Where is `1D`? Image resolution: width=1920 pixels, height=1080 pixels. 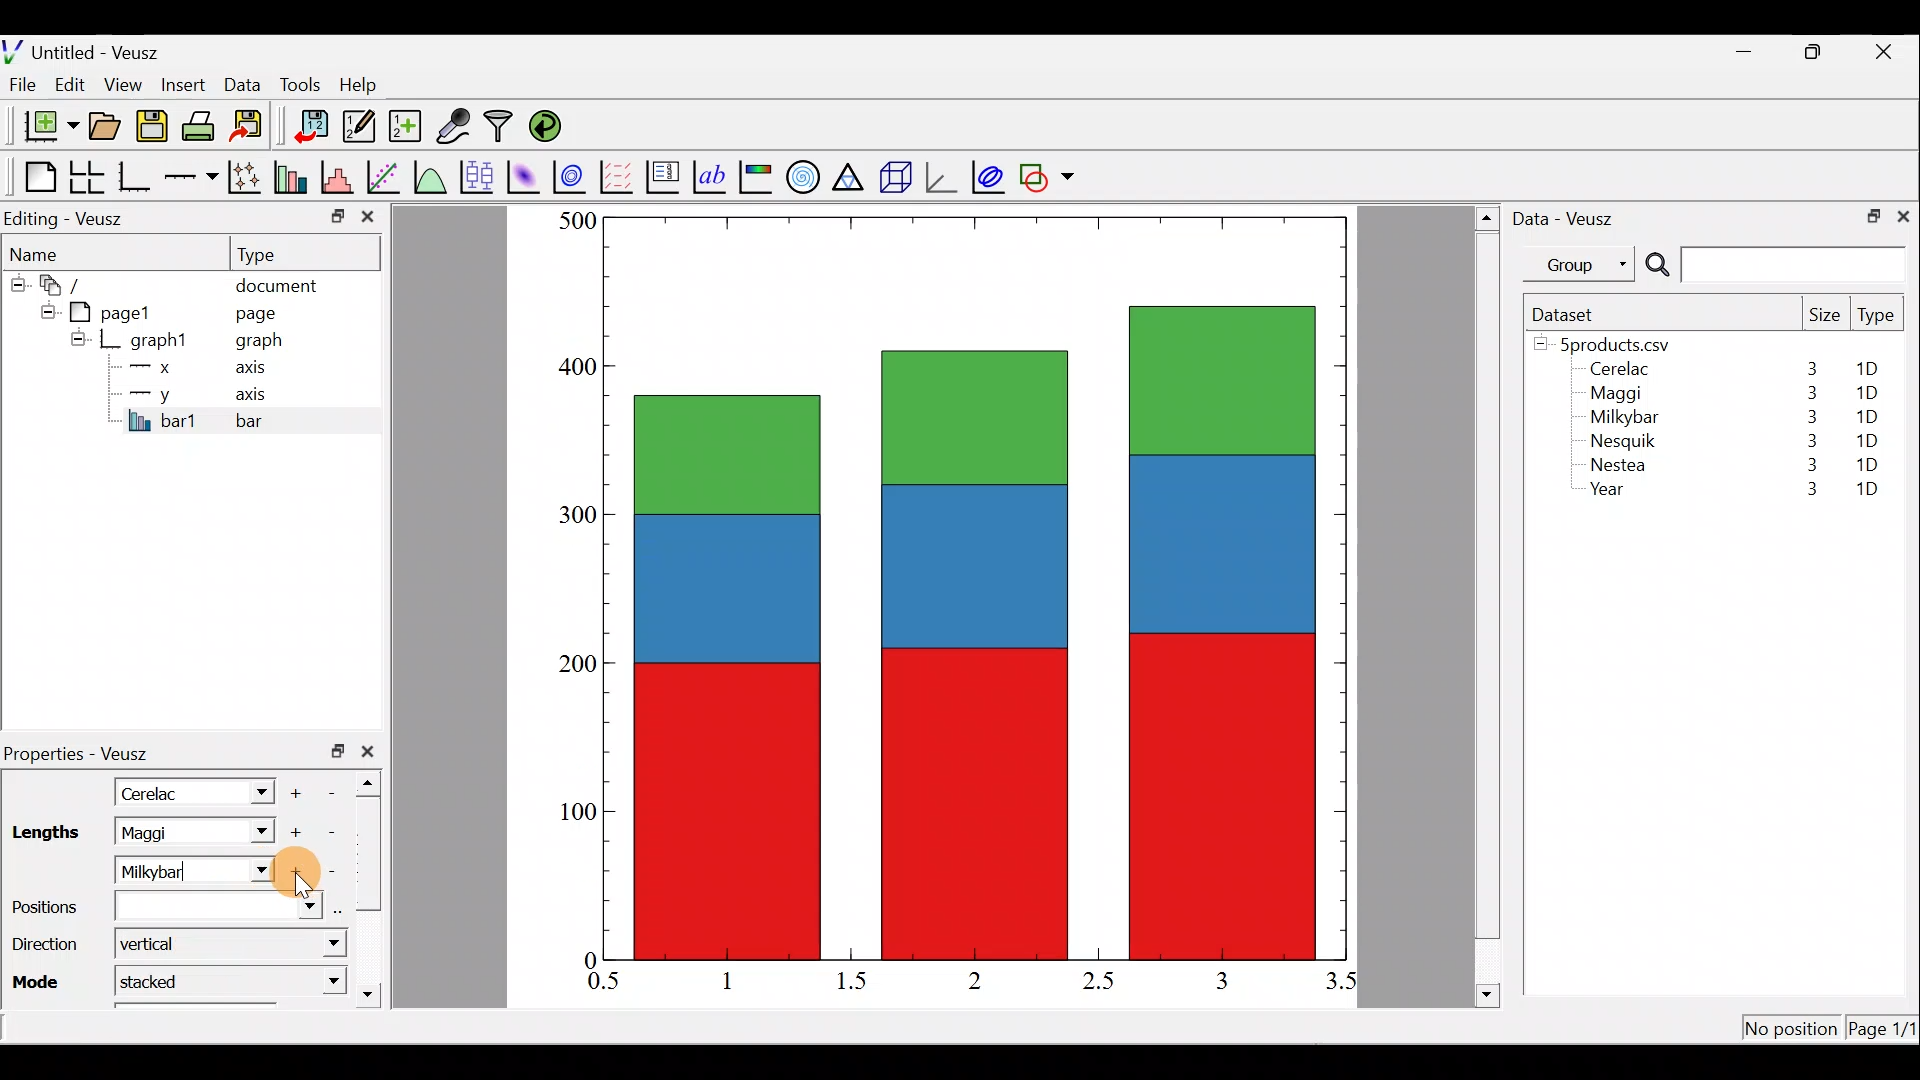
1D is located at coordinates (1867, 491).